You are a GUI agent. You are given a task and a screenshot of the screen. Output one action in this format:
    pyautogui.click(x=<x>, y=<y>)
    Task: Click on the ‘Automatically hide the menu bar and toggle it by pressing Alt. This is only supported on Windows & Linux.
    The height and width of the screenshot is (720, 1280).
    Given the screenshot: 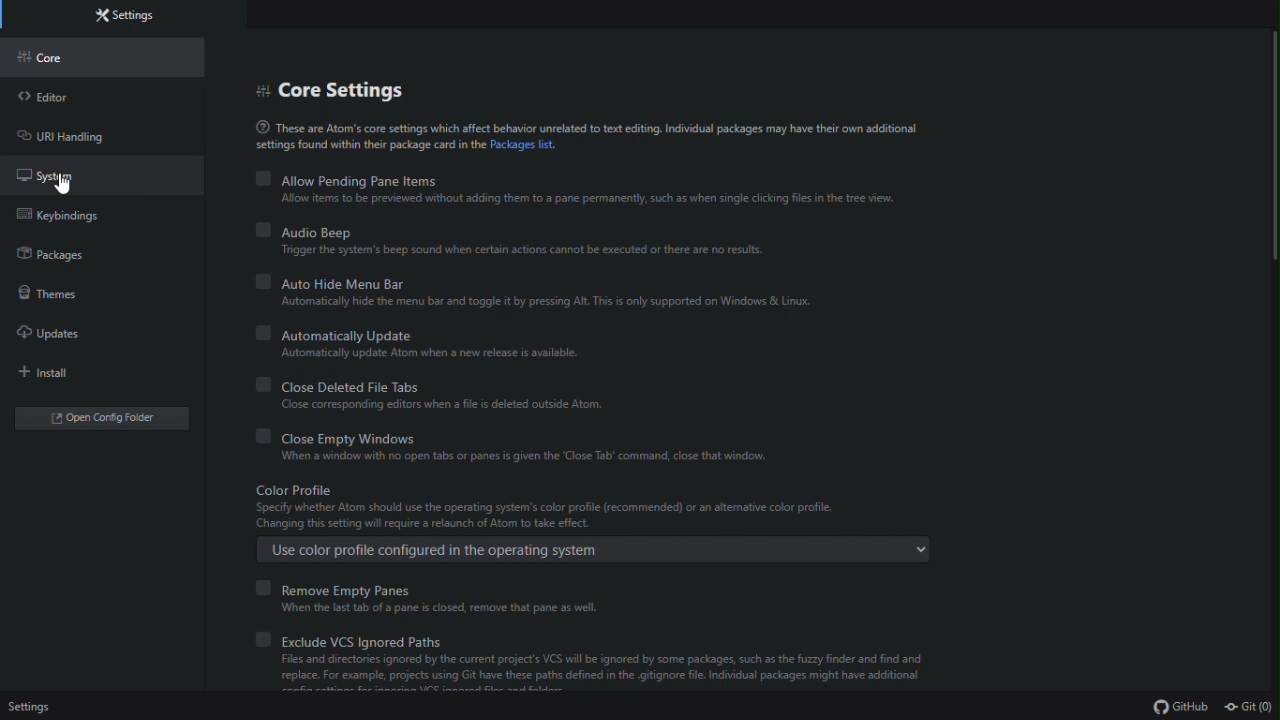 What is the action you would take?
    pyautogui.click(x=544, y=301)
    